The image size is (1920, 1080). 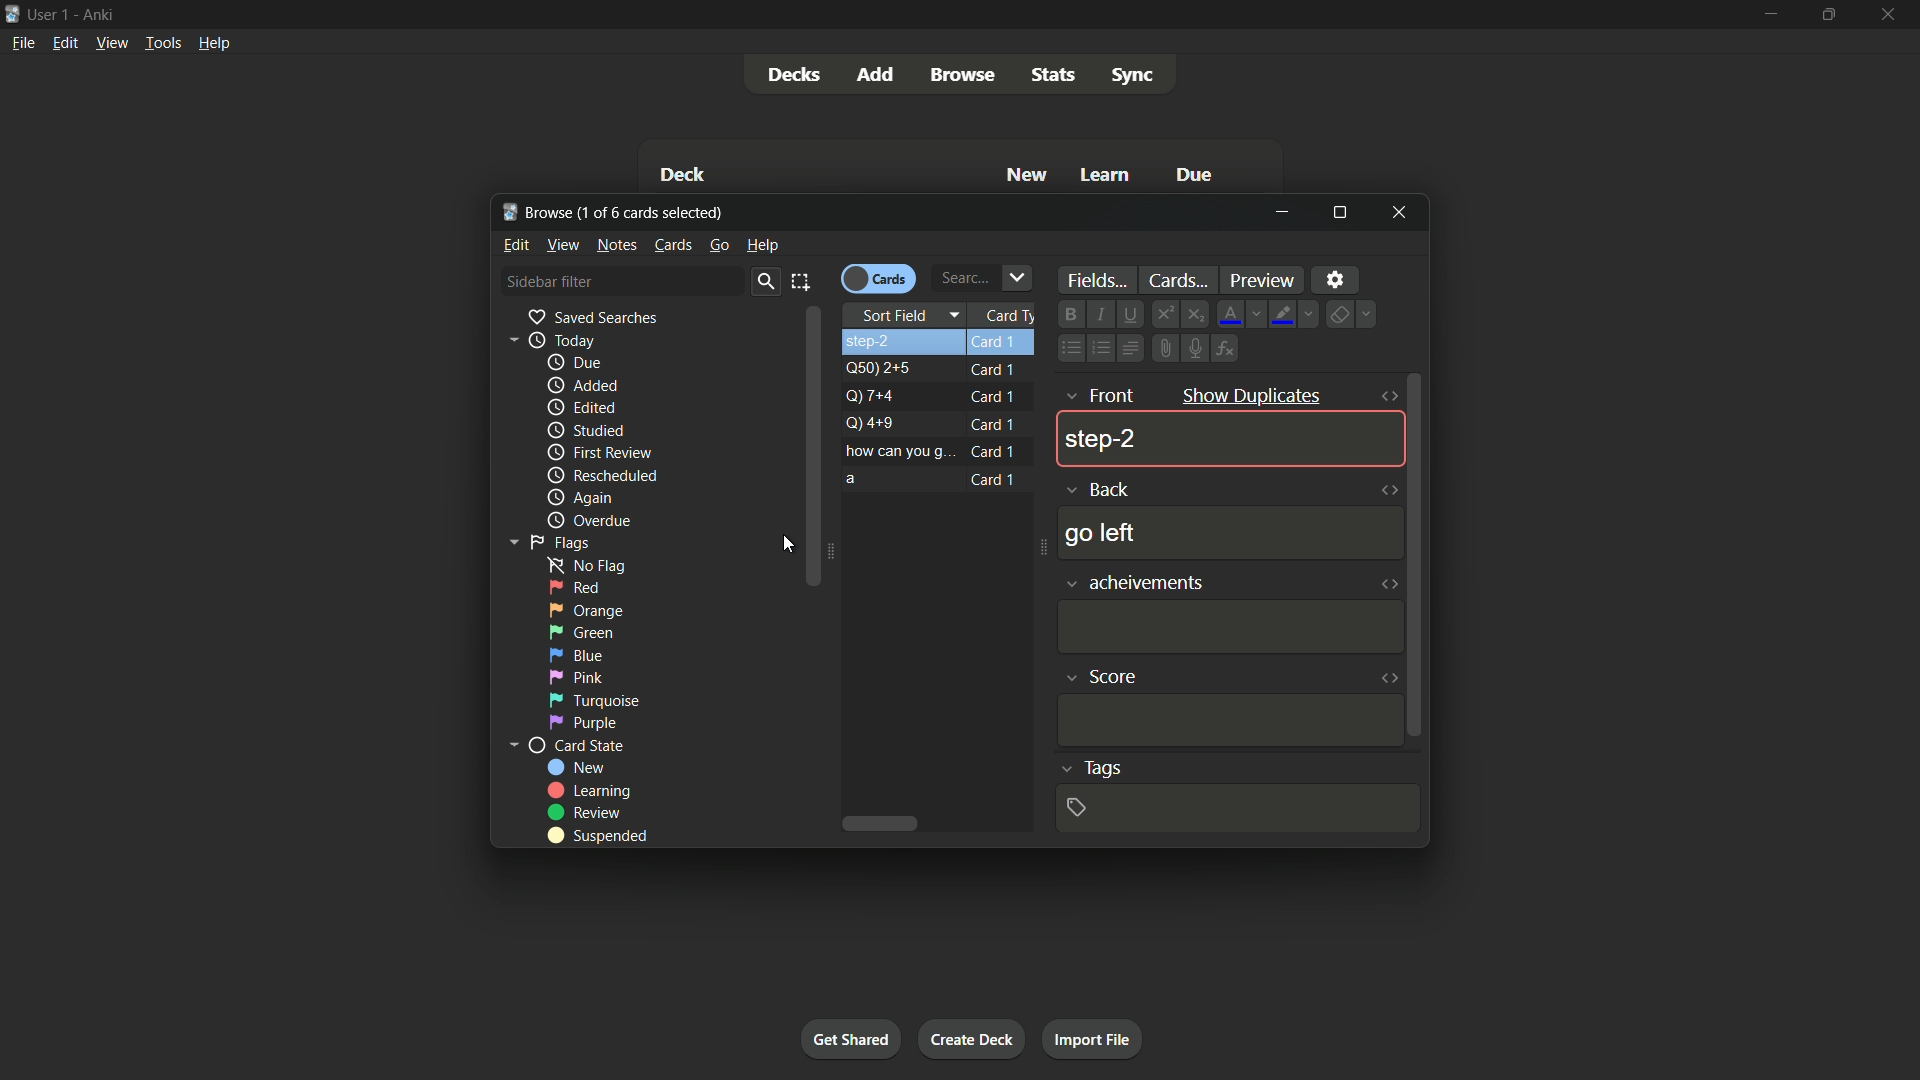 What do you see at coordinates (655, 211) in the screenshot?
I see `One of six cards selected` at bounding box center [655, 211].